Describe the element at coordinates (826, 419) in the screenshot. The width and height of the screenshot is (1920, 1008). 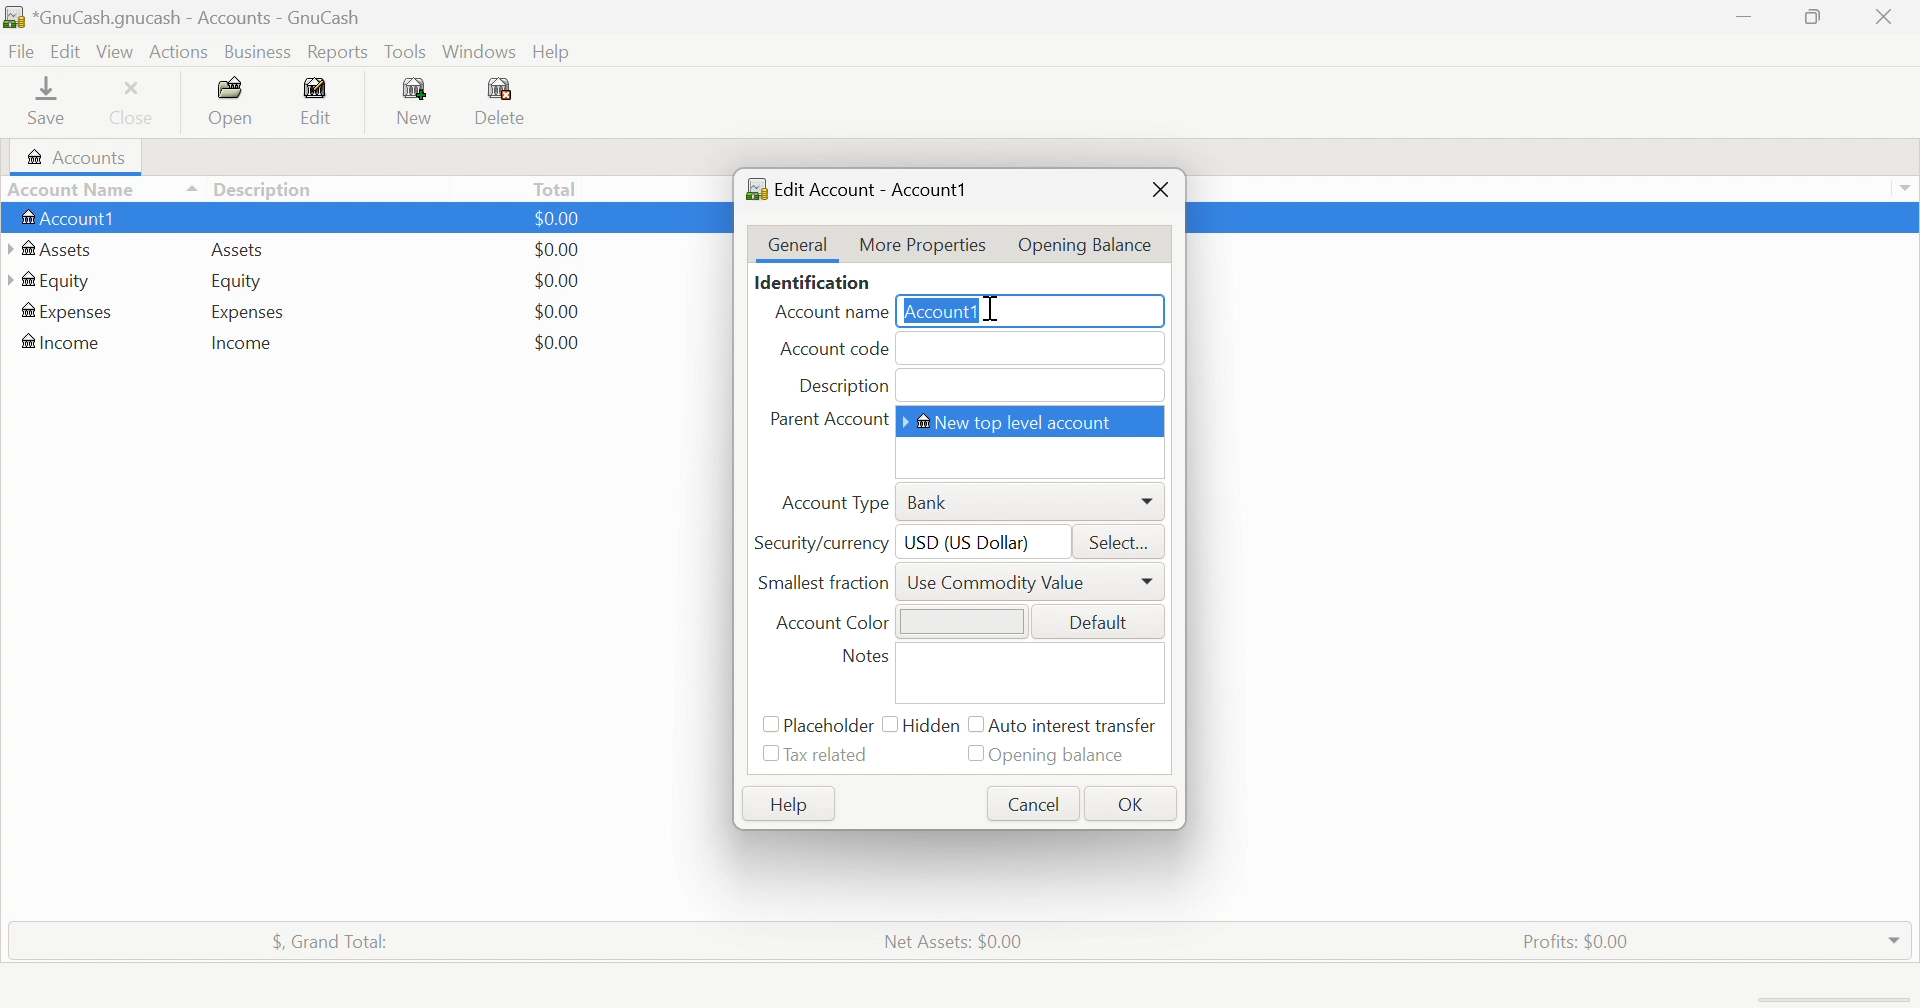
I see `Parent Account` at that location.